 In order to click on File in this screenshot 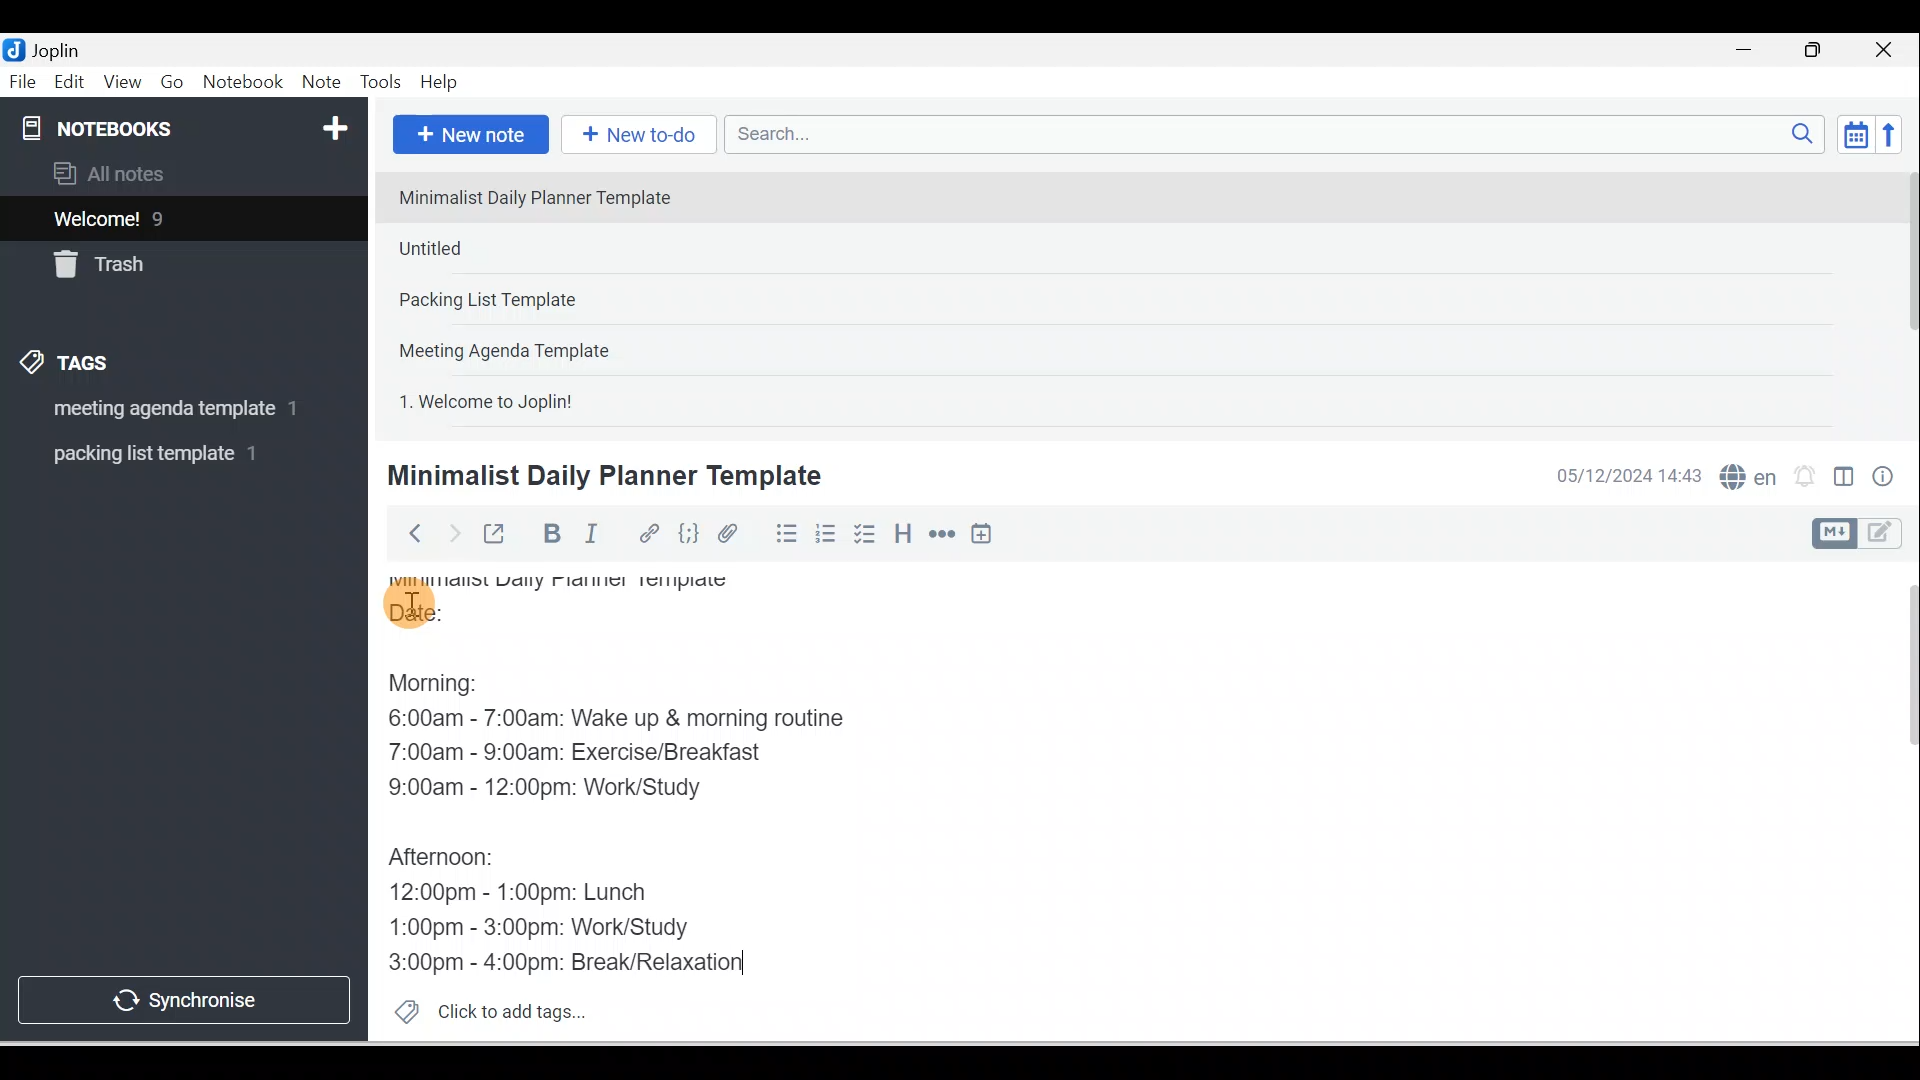, I will do `click(24, 80)`.